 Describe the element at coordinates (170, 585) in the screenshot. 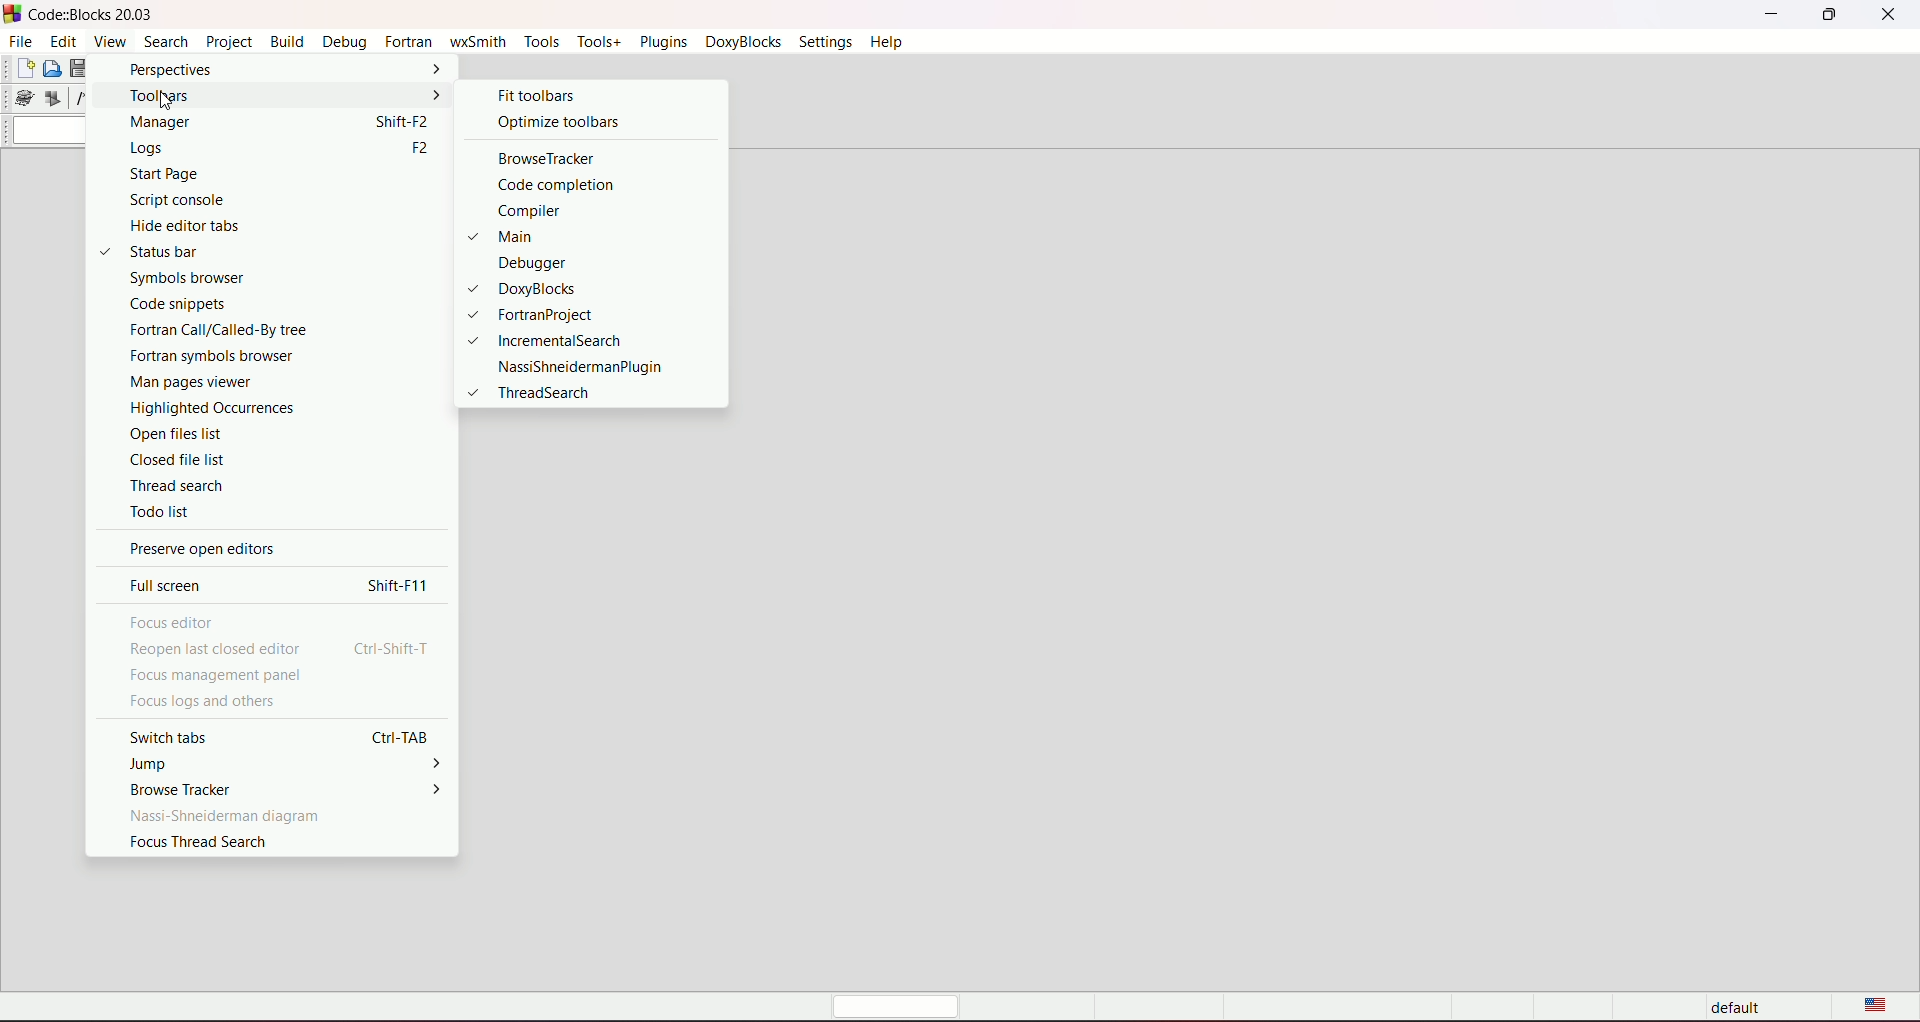

I see `full screen` at that location.